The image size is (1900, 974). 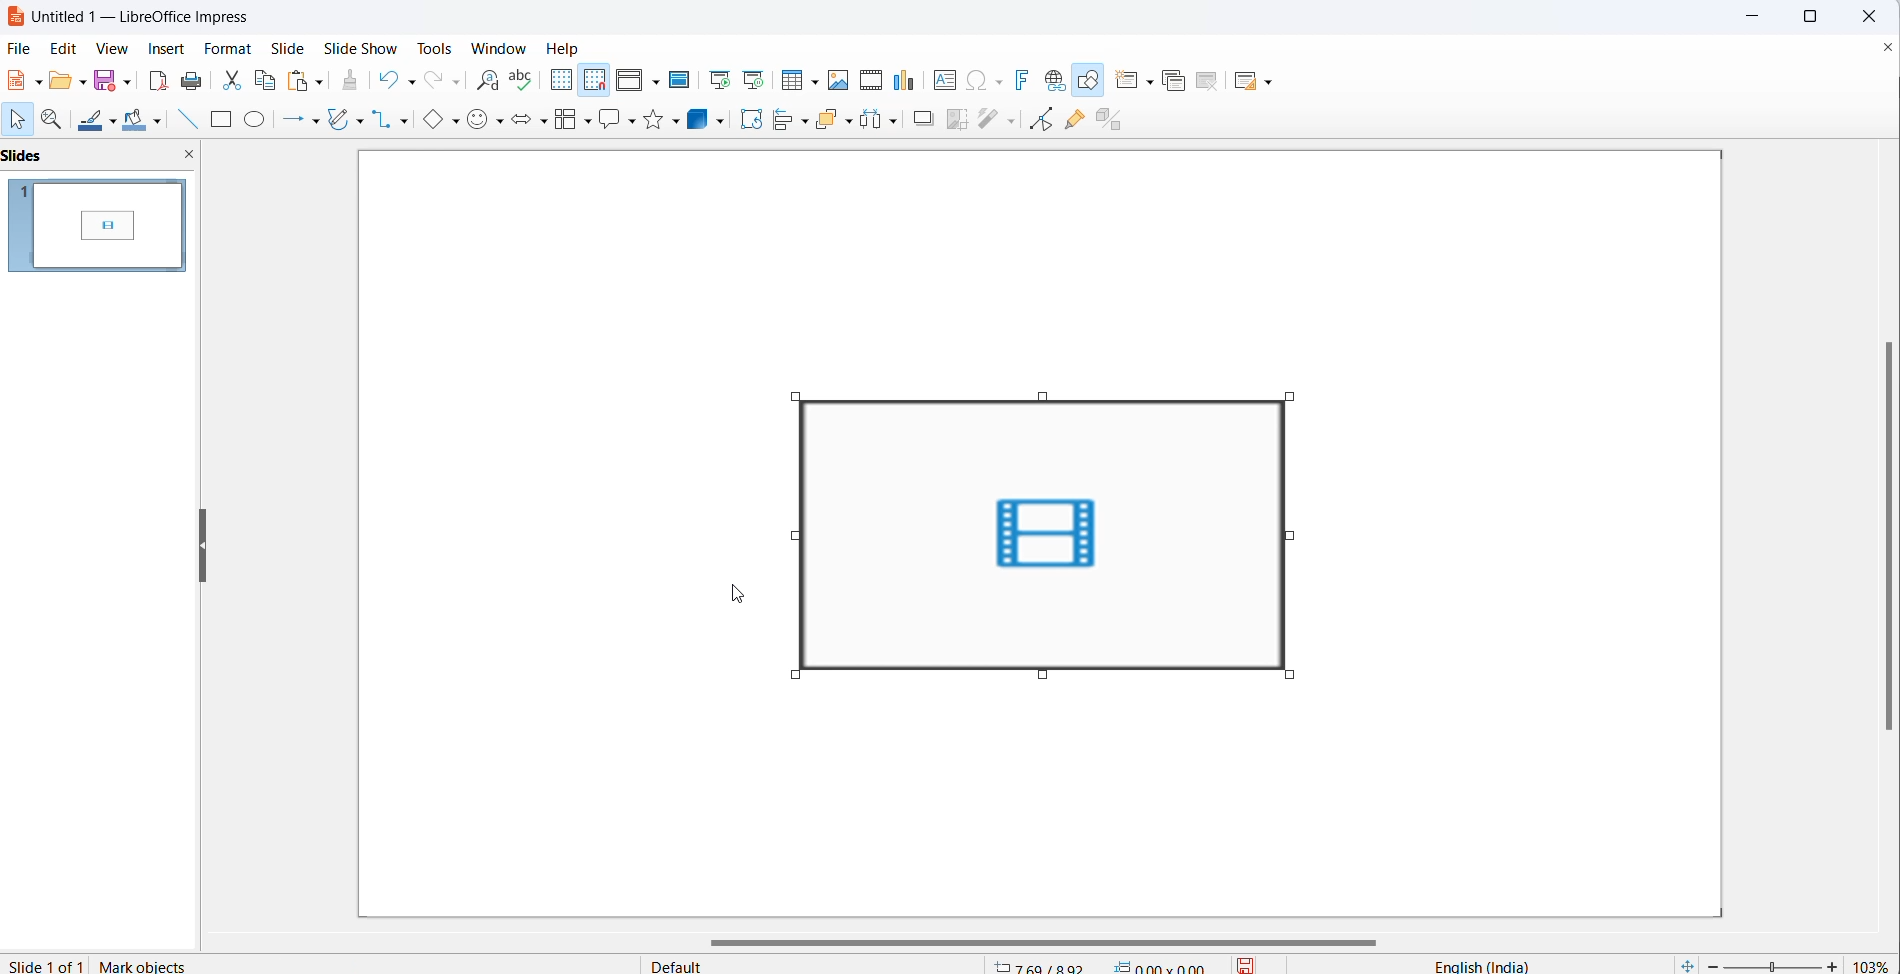 What do you see at coordinates (522, 122) in the screenshot?
I see `block arrows` at bounding box center [522, 122].